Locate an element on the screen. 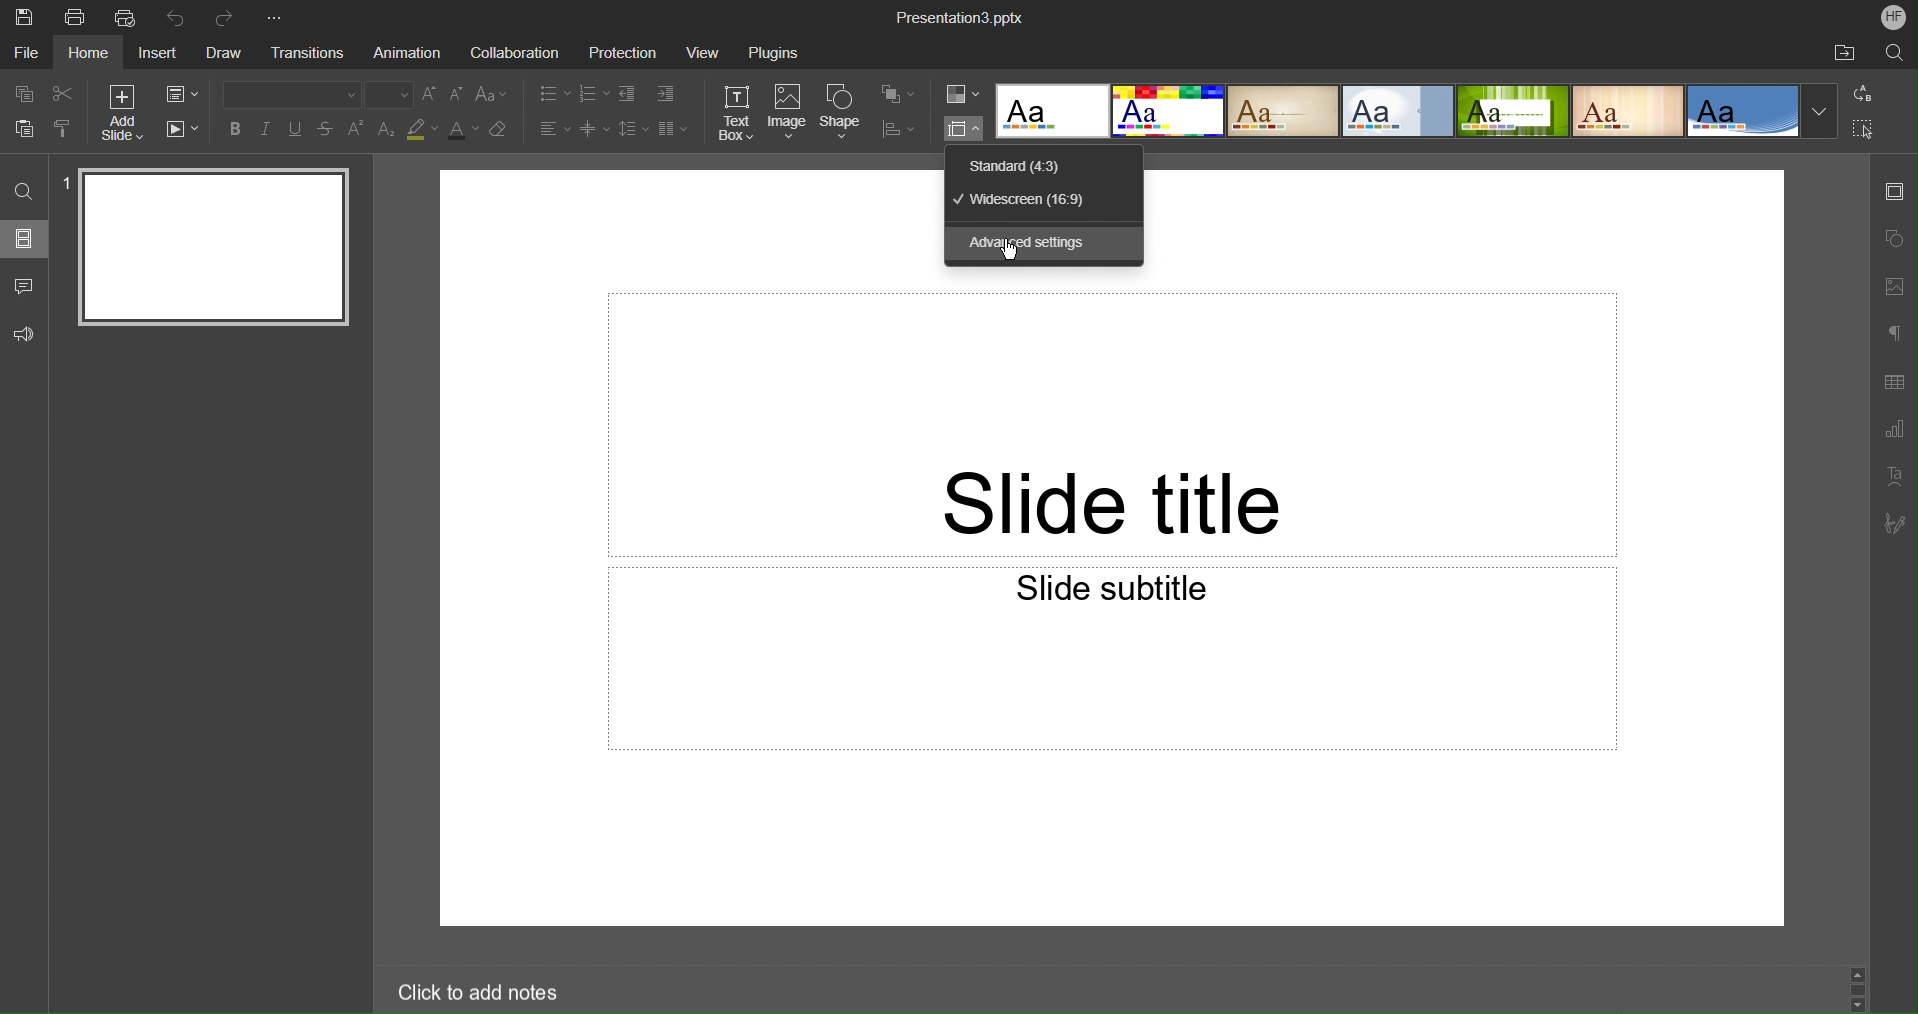 This screenshot has height=1014, width=1918. Shape Settings is located at coordinates (1894, 237).